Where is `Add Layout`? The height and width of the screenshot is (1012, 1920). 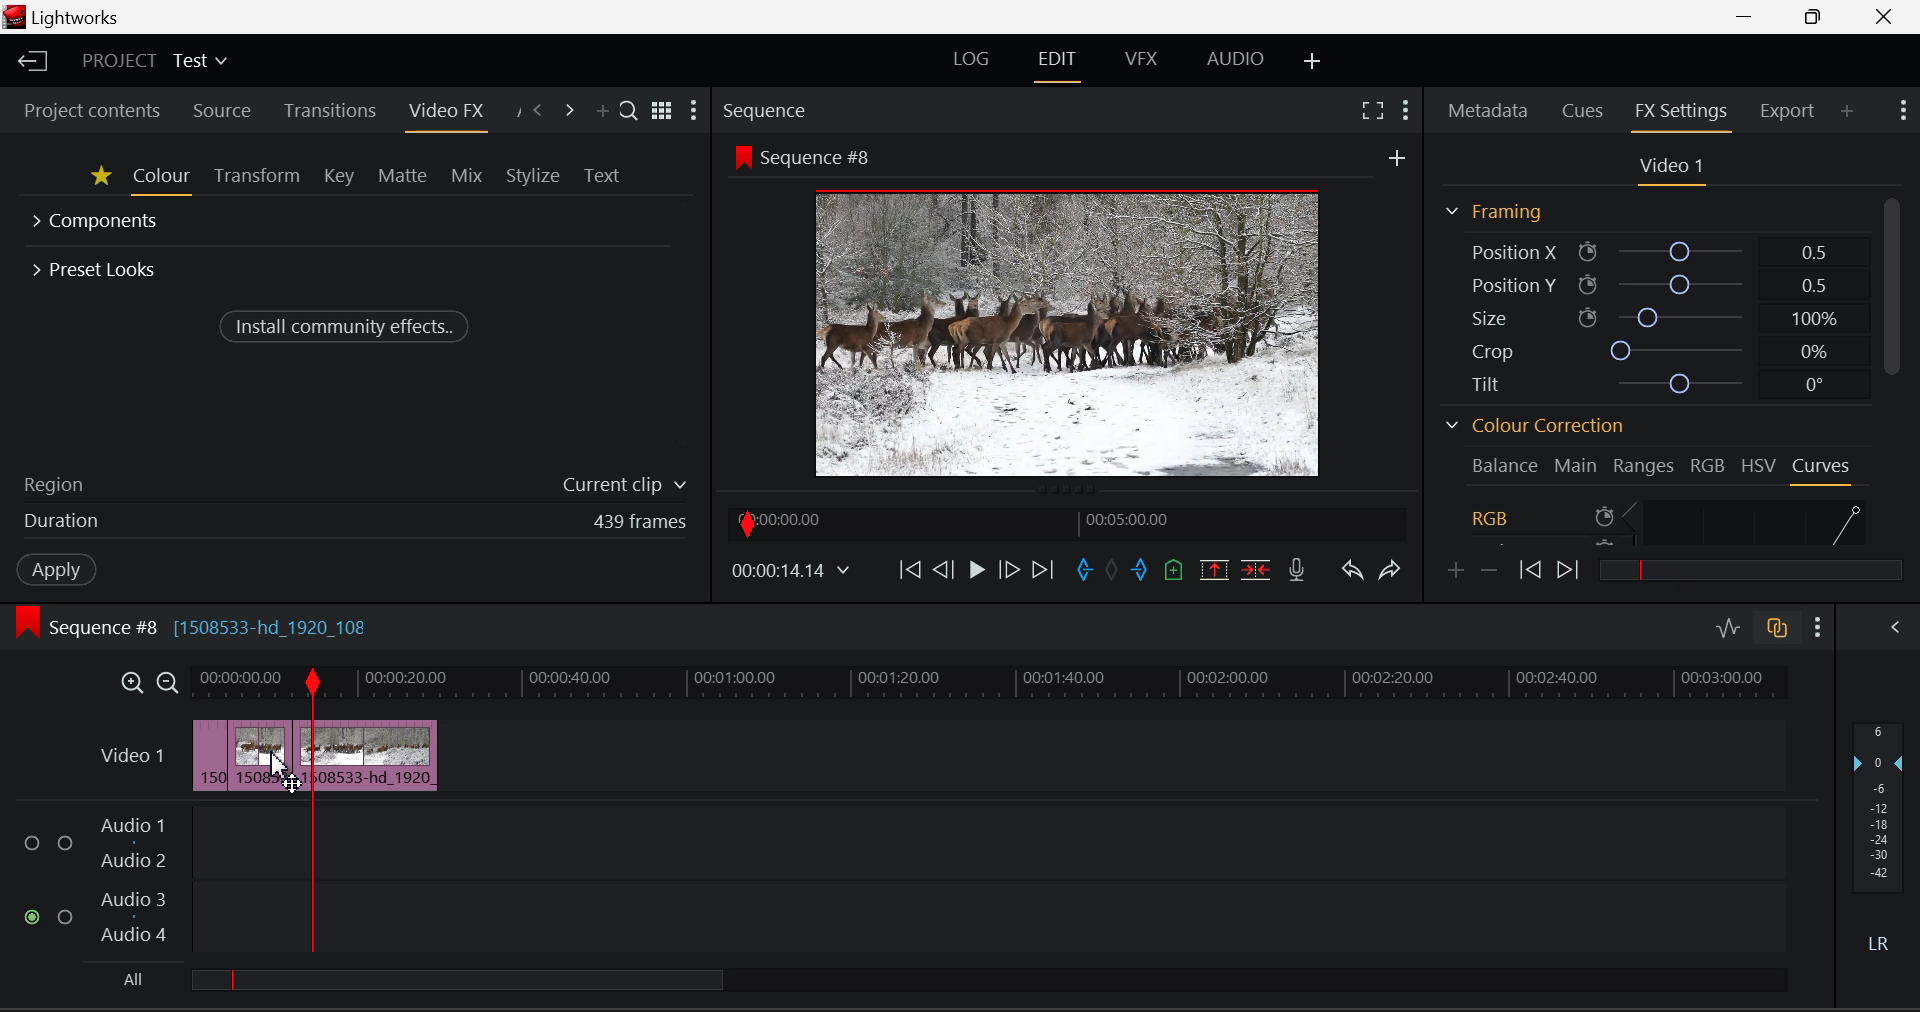
Add Layout is located at coordinates (1314, 63).